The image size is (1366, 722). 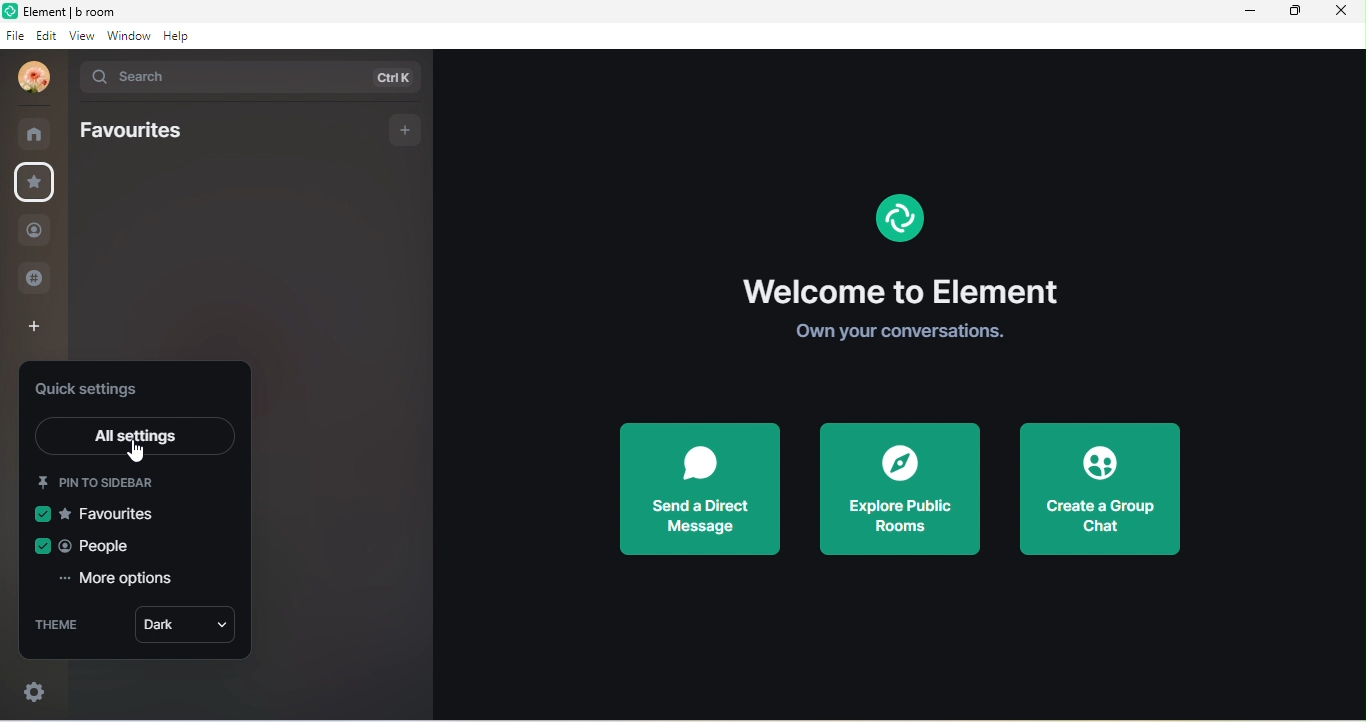 What do you see at coordinates (40, 134) in the screenshot?
I see `home` at bounding box center [40, 134].